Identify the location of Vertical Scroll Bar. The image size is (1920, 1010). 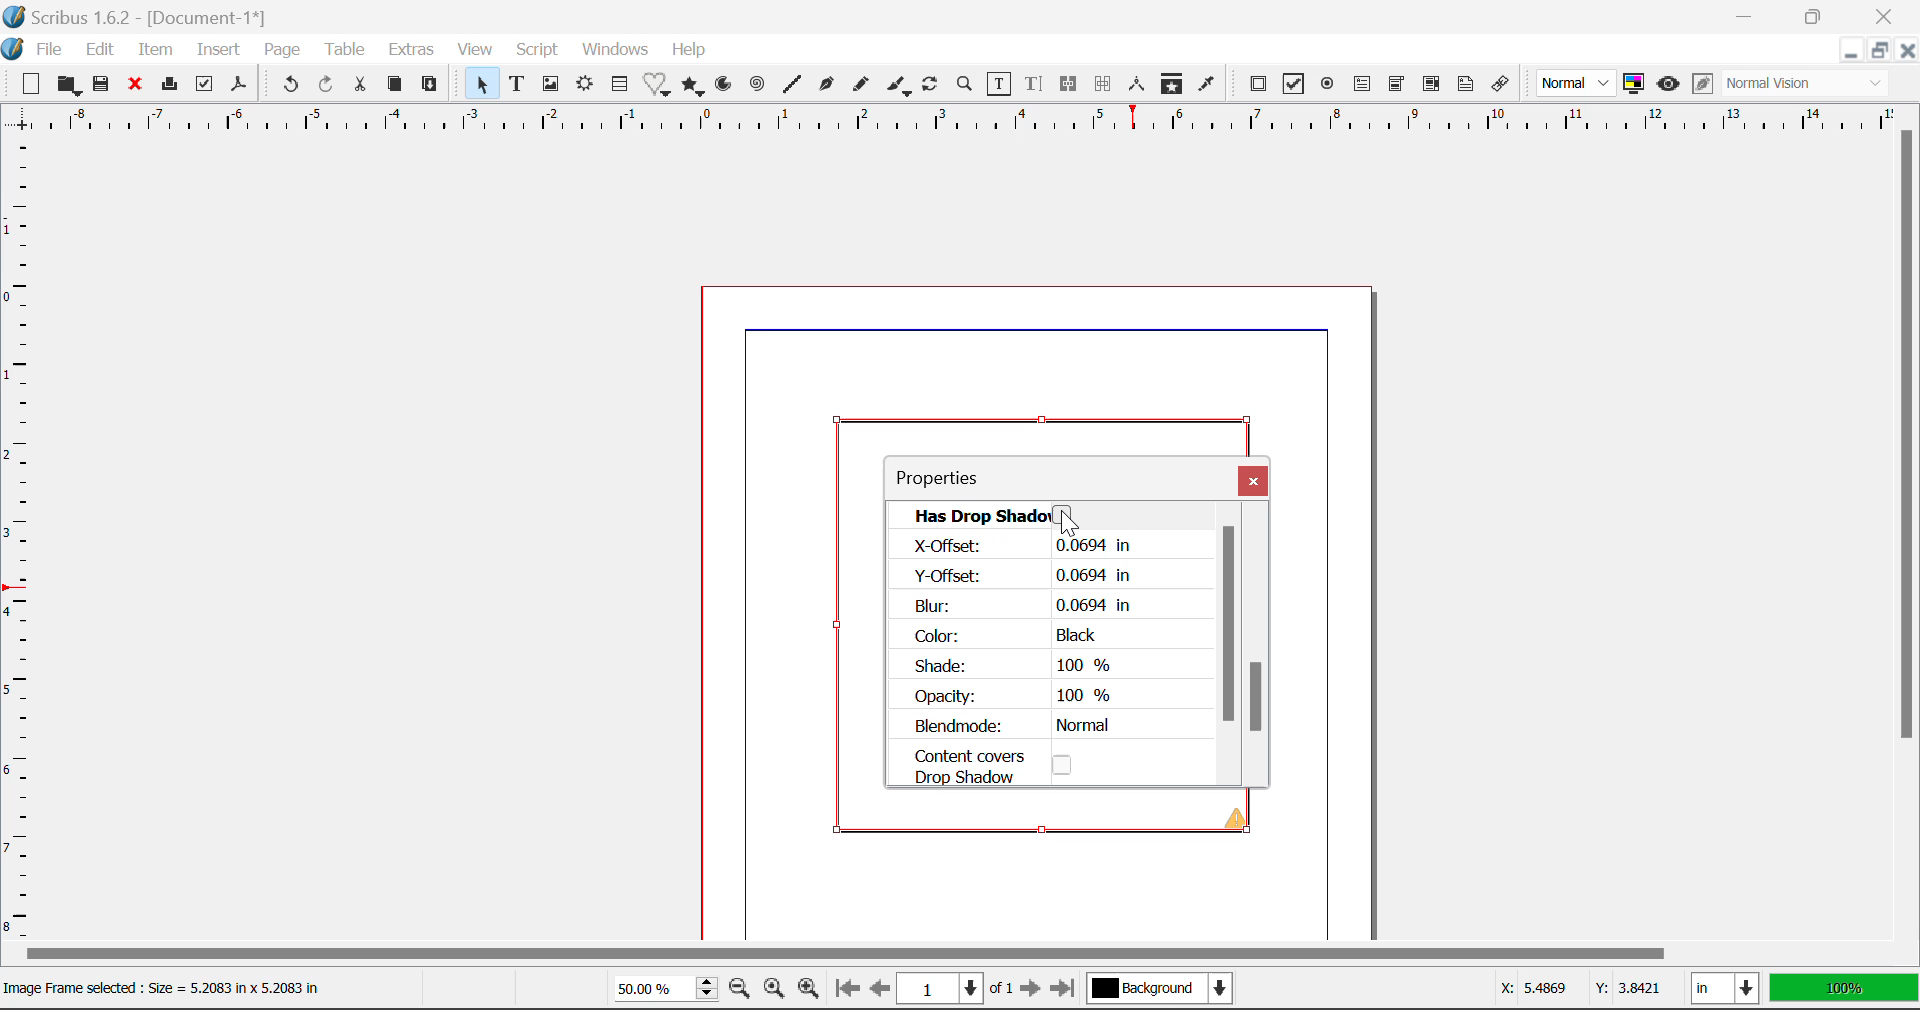
(1908, 508).